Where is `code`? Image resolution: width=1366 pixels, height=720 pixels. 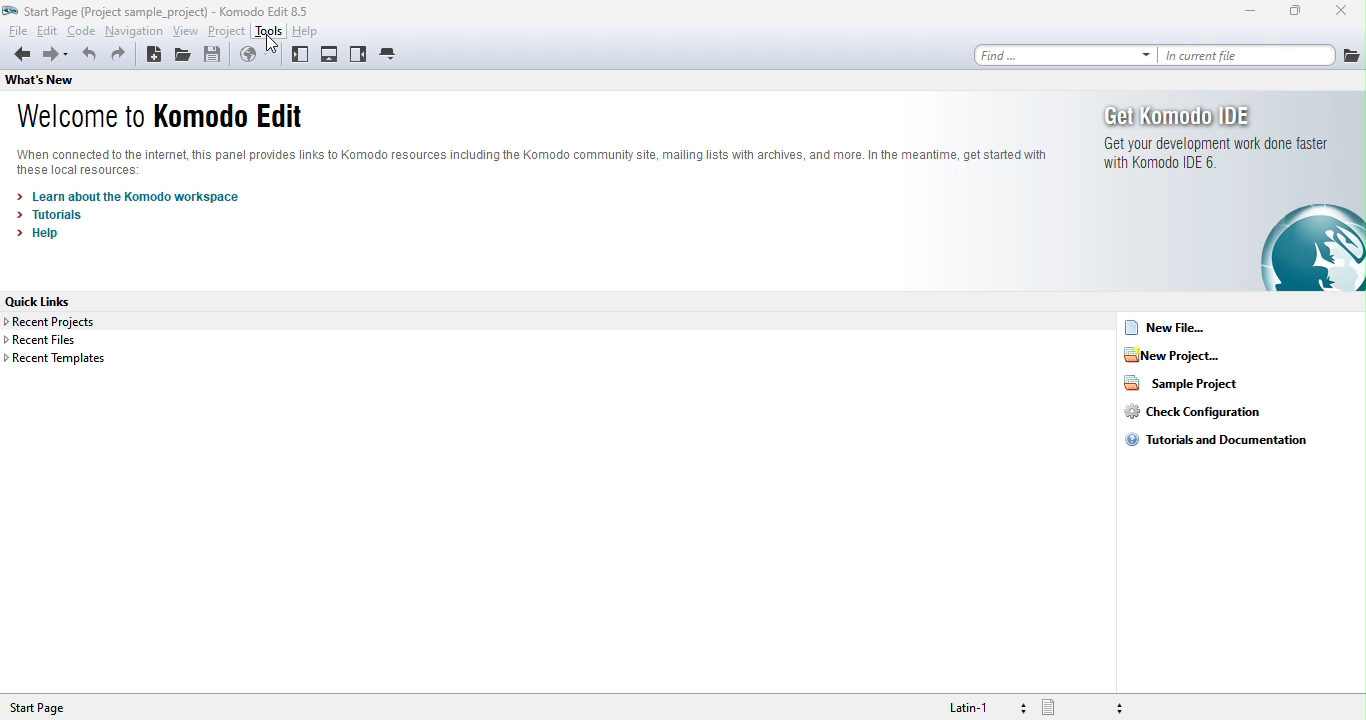
code is located at coordinates (83, 32).